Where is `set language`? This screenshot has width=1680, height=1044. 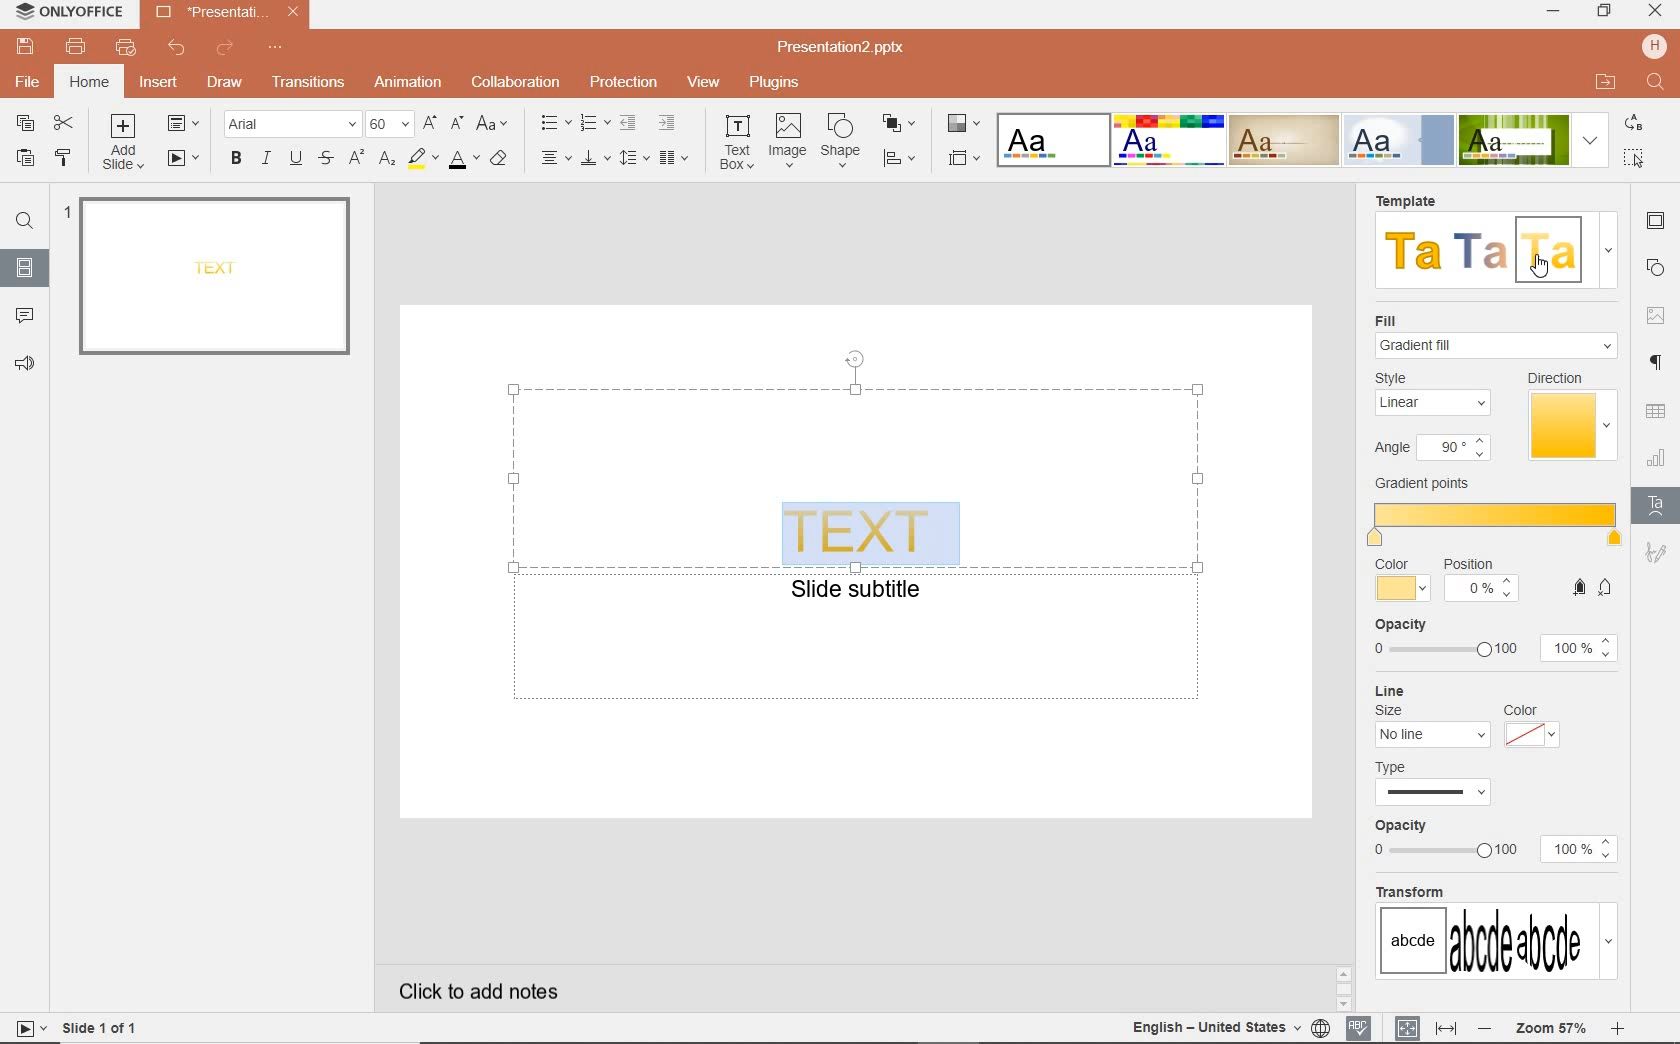 set language is located at coordinates (1320, 1026).